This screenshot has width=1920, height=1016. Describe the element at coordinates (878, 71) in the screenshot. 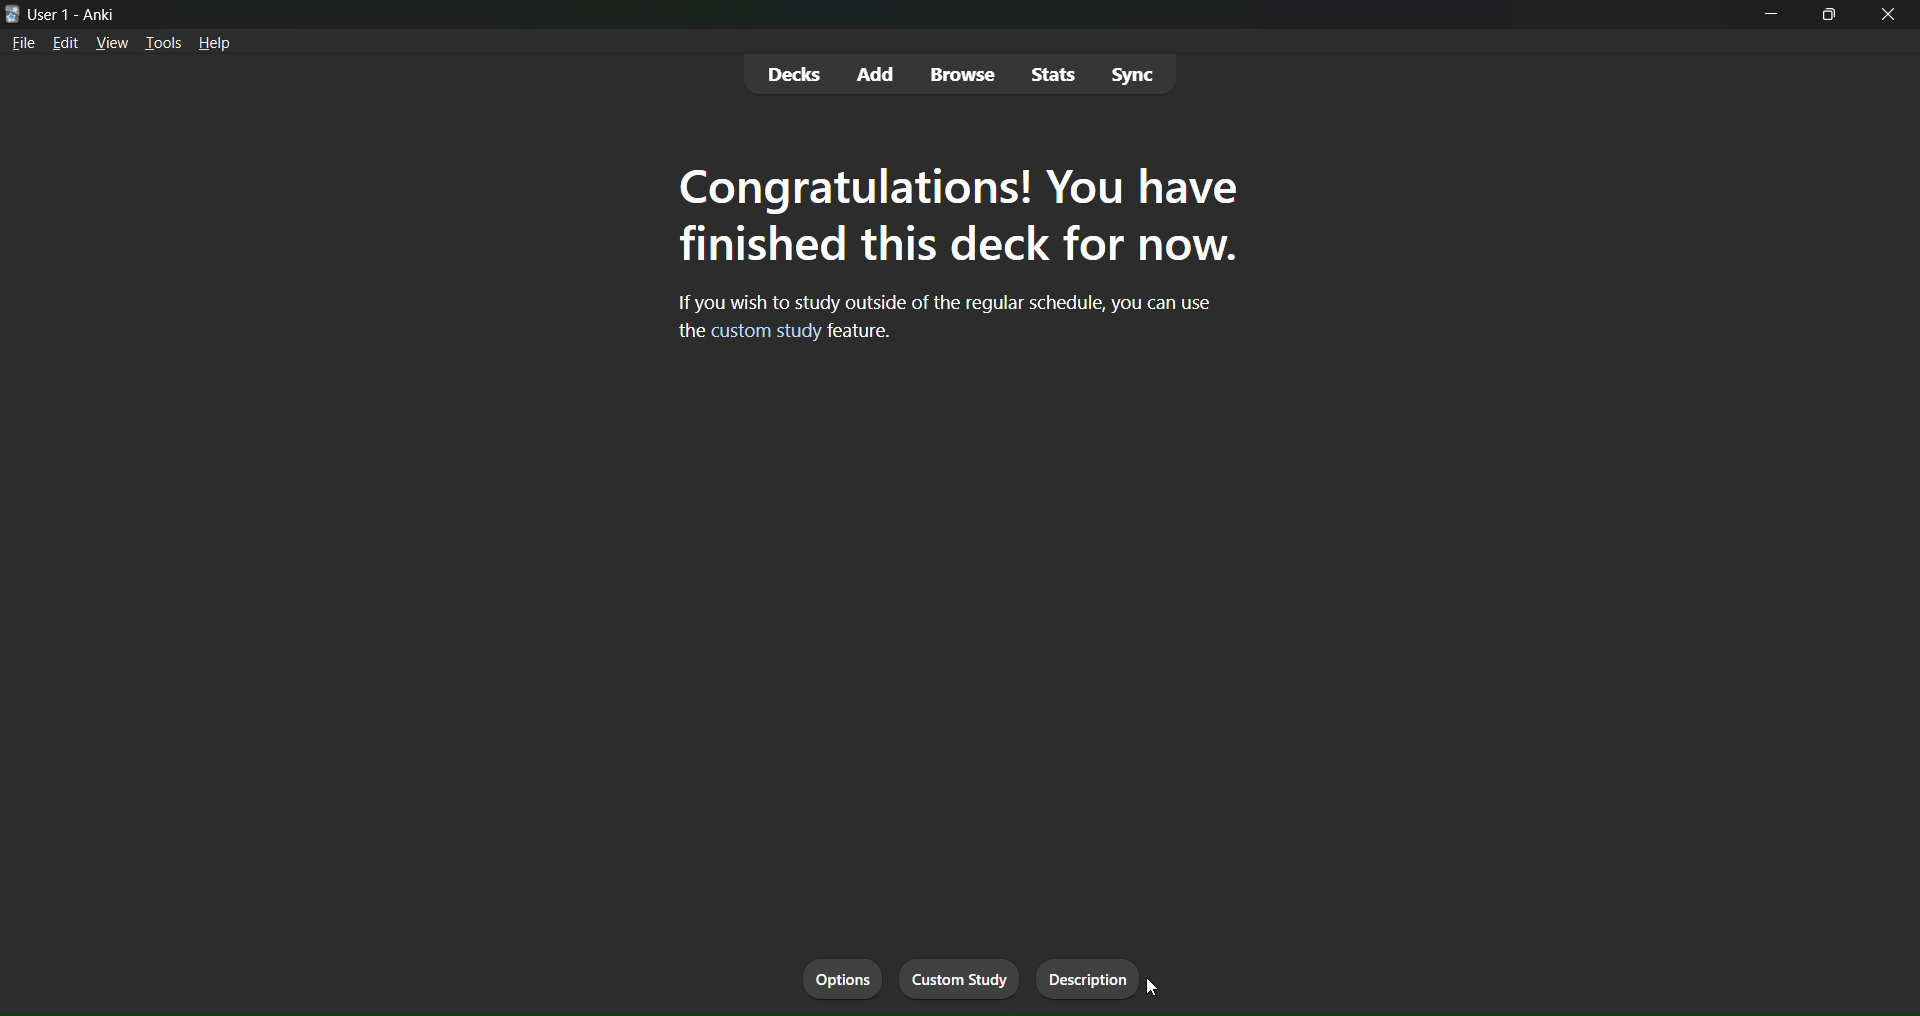

I see `add` at that location.